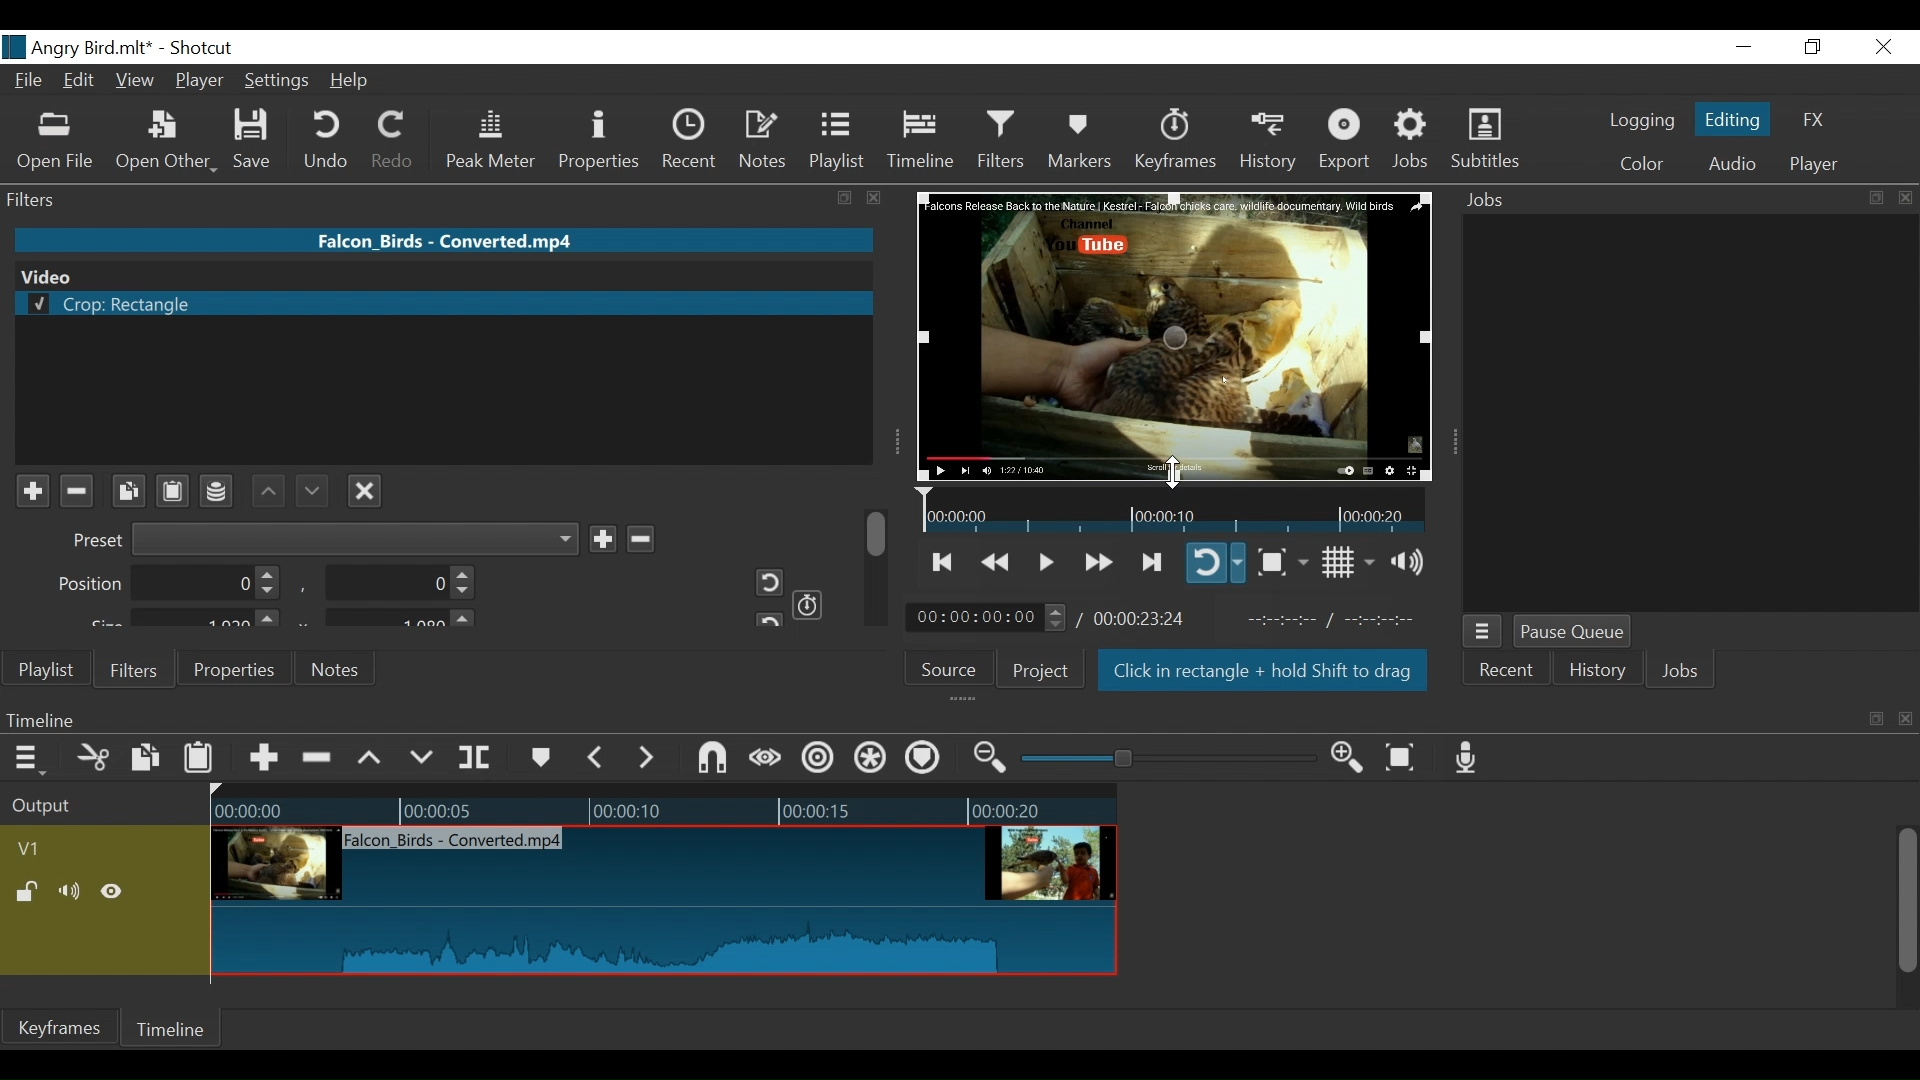  What do you see at coordinates (1172, 758) in the screenshot?
I see `Zoom slider` at bounding box center [1172, 758].